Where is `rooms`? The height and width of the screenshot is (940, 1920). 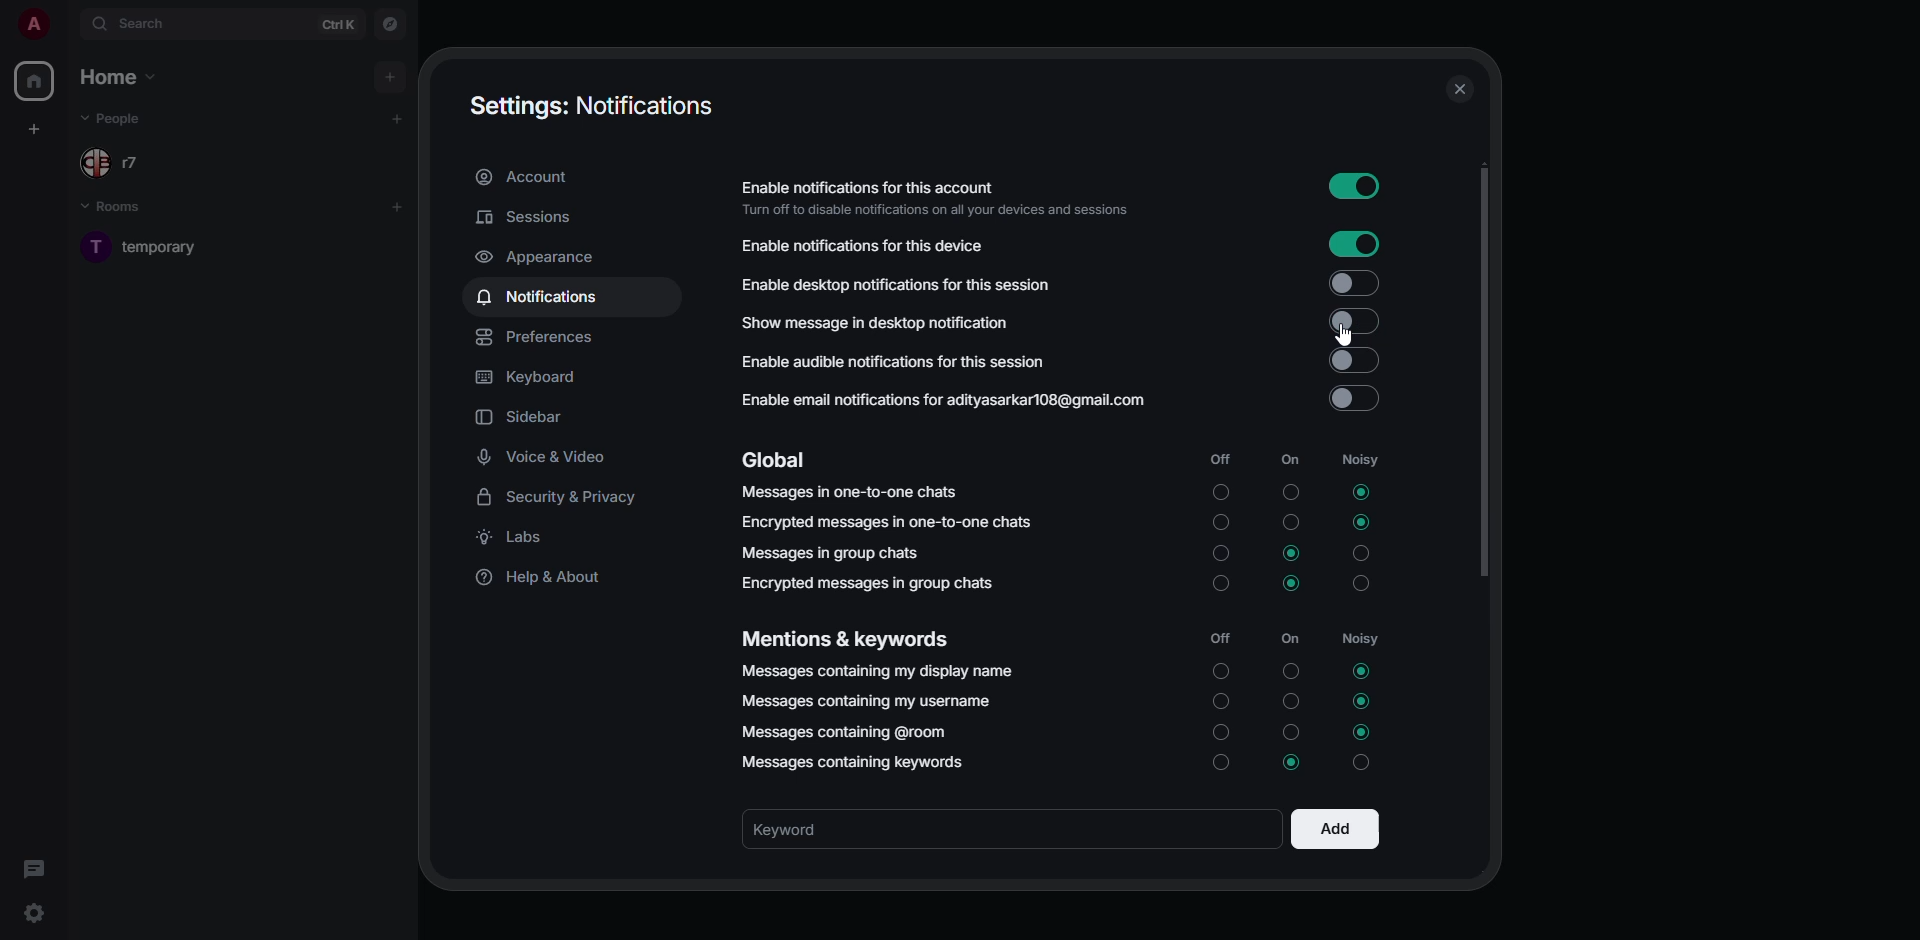
rooms is located at coordinates (124, 209).